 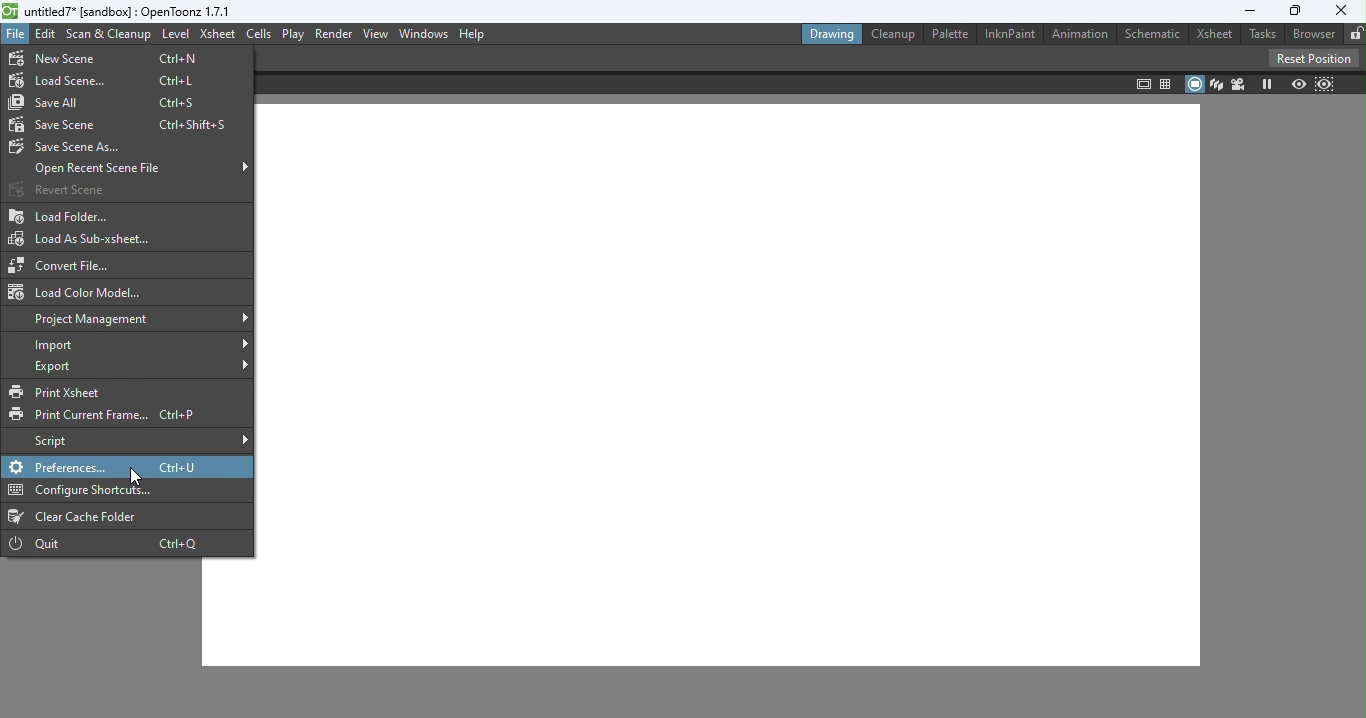 What do you see at coordinates (1324, 85) in the screenshot?
I see `Sub-camera preview` at bounding box center [1324, 85].